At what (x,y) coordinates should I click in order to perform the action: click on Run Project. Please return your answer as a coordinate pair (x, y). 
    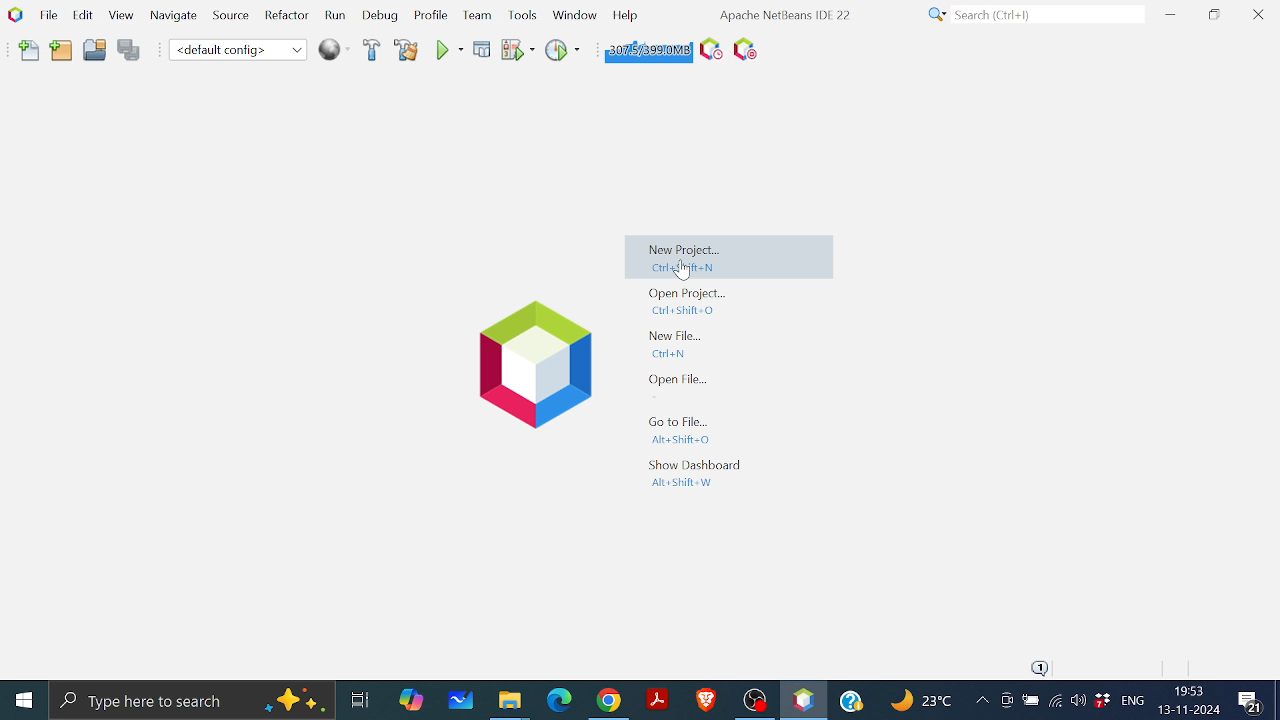
    Looking at the image, I should click on (519, 50).